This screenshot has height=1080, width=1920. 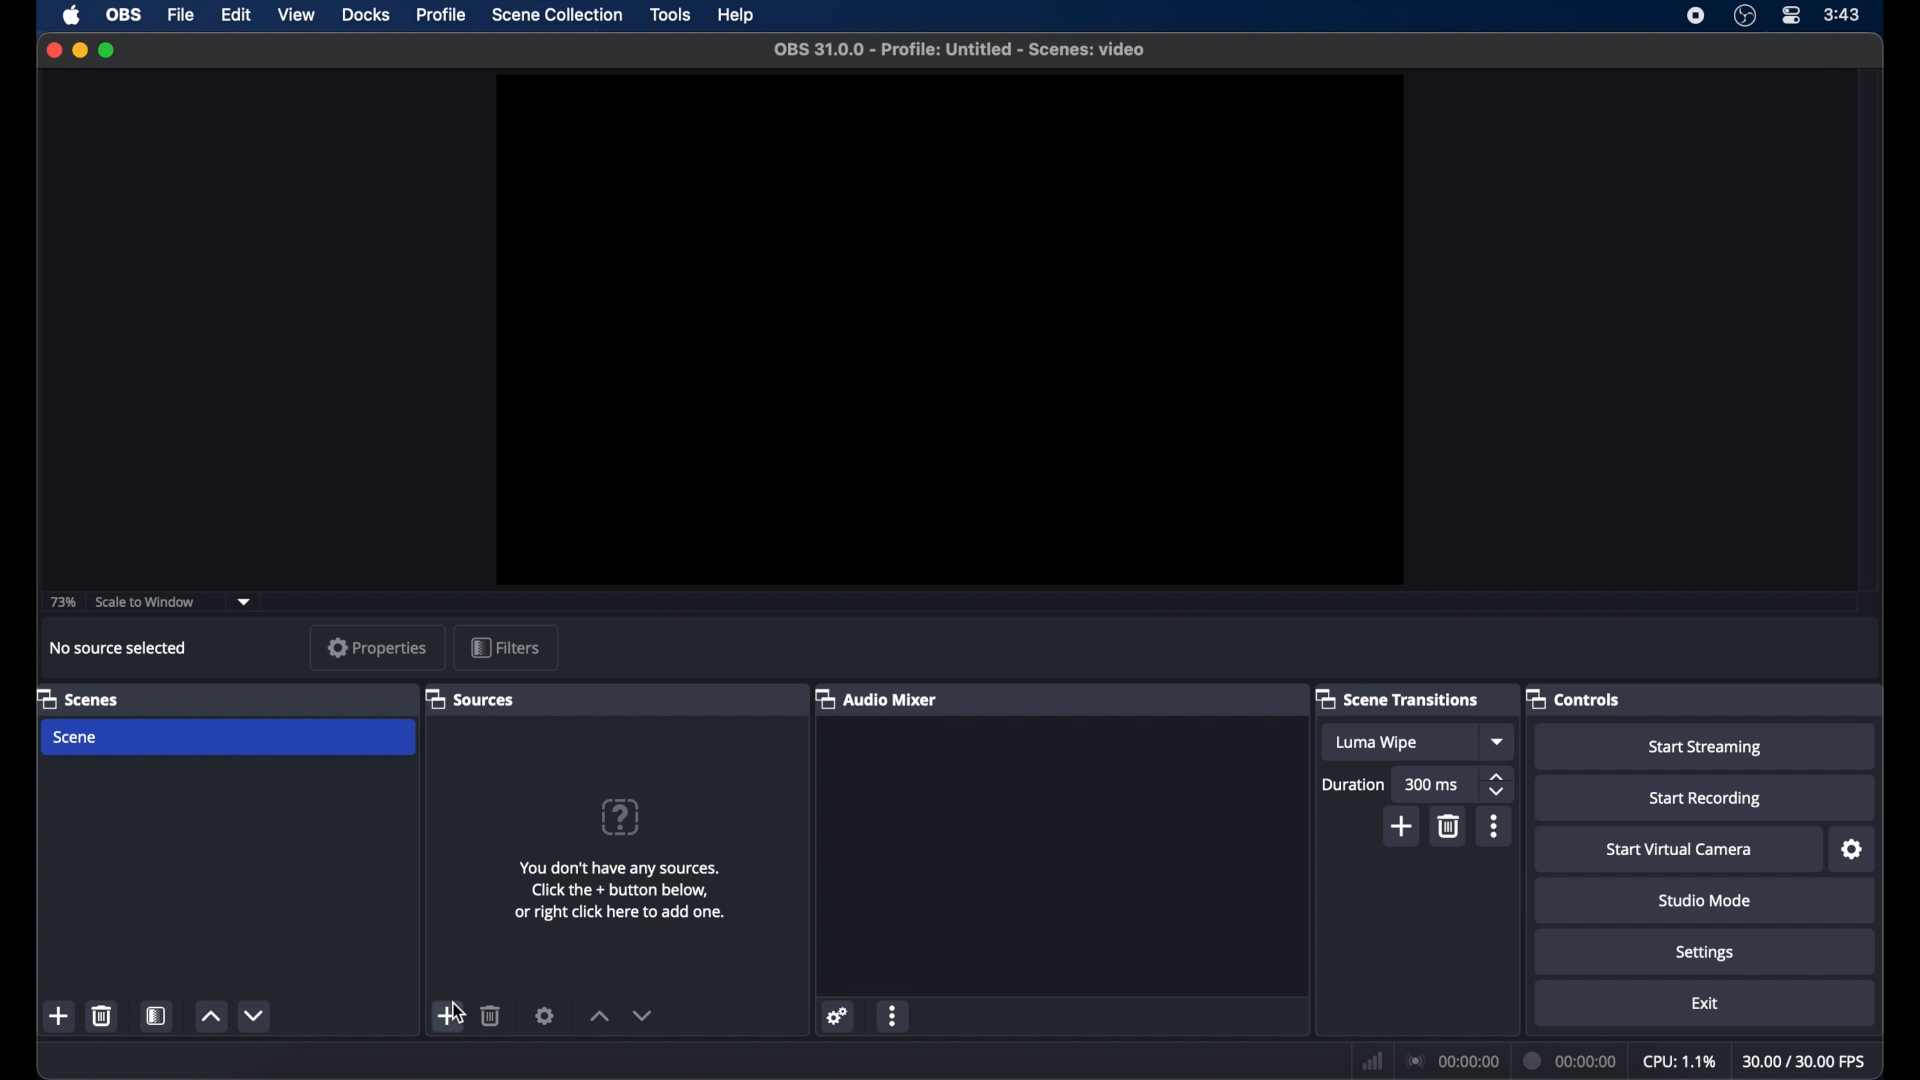 What do you see at coordinates (620, 818) in the screenshot?
I see `question mark icon` at bounding box center [620, 818].